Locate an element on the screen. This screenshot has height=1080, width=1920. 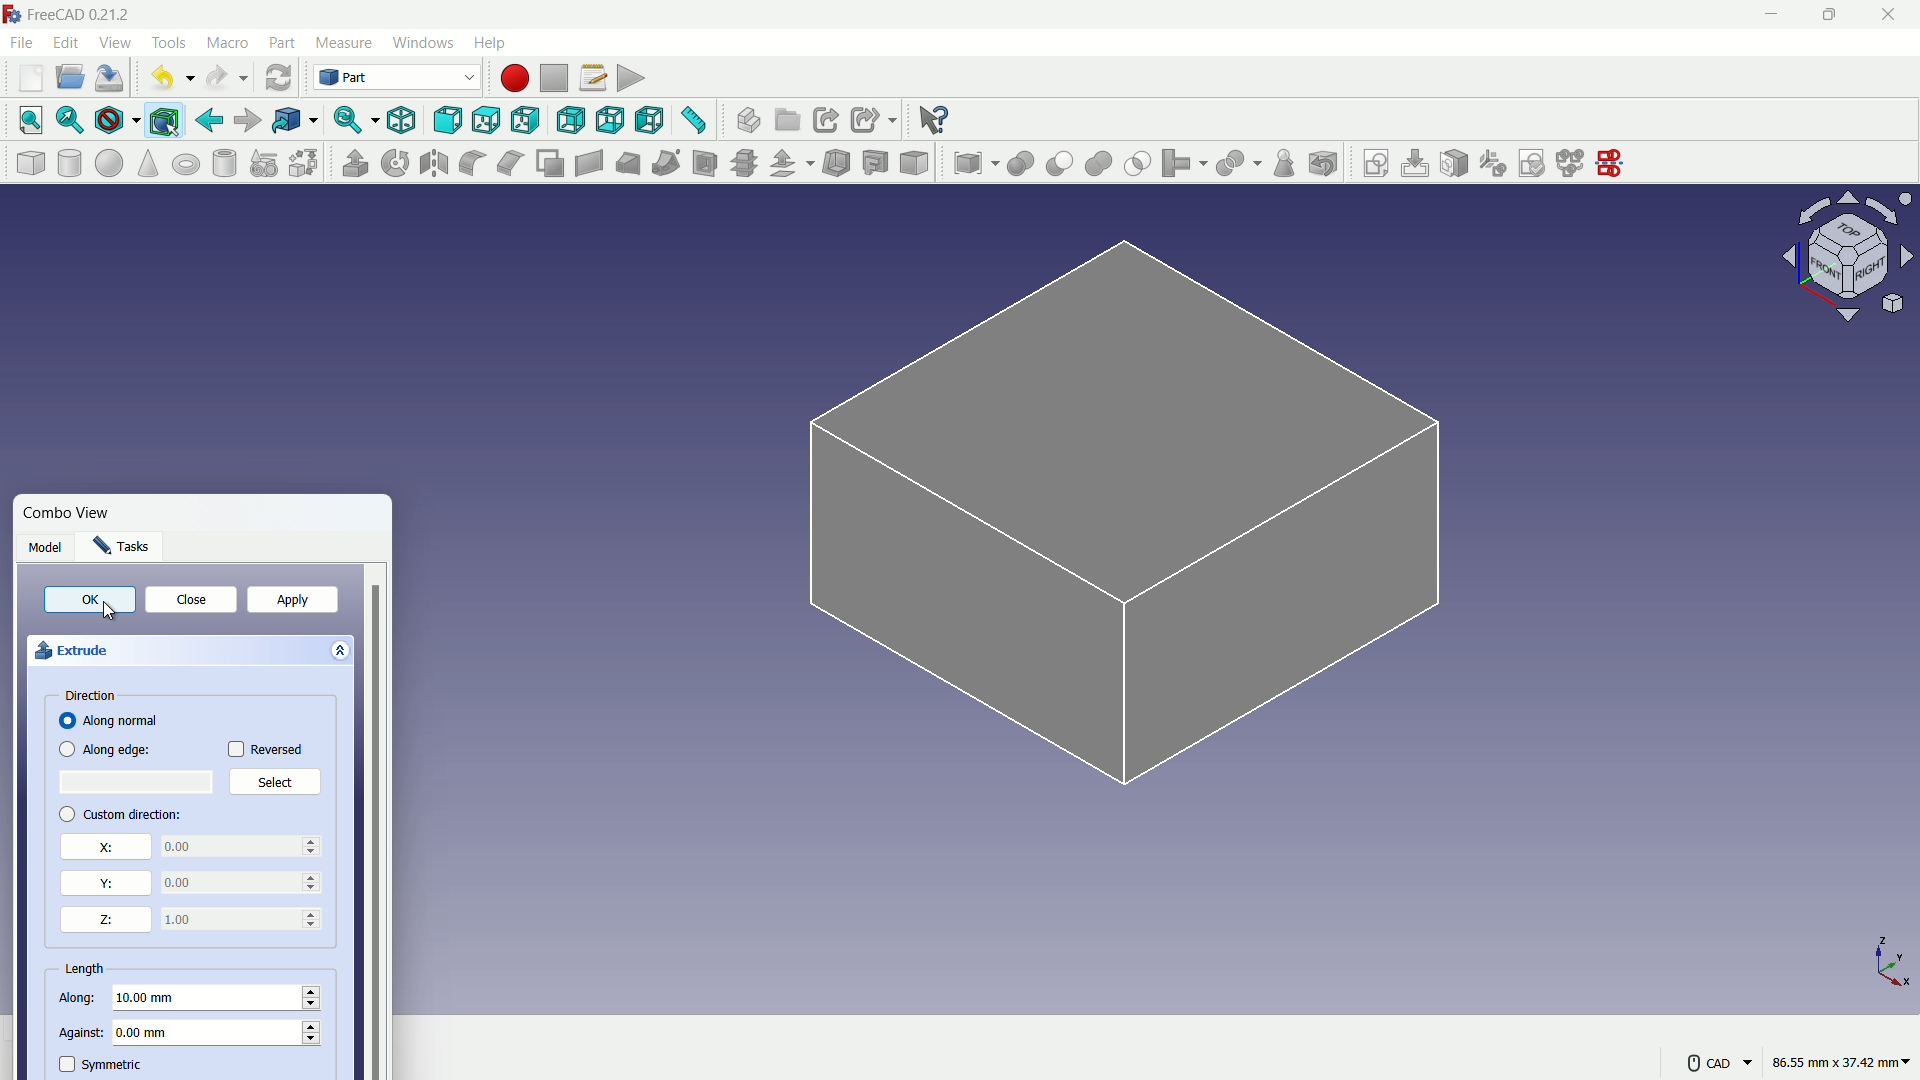
view is located at coordinates (114, 40).